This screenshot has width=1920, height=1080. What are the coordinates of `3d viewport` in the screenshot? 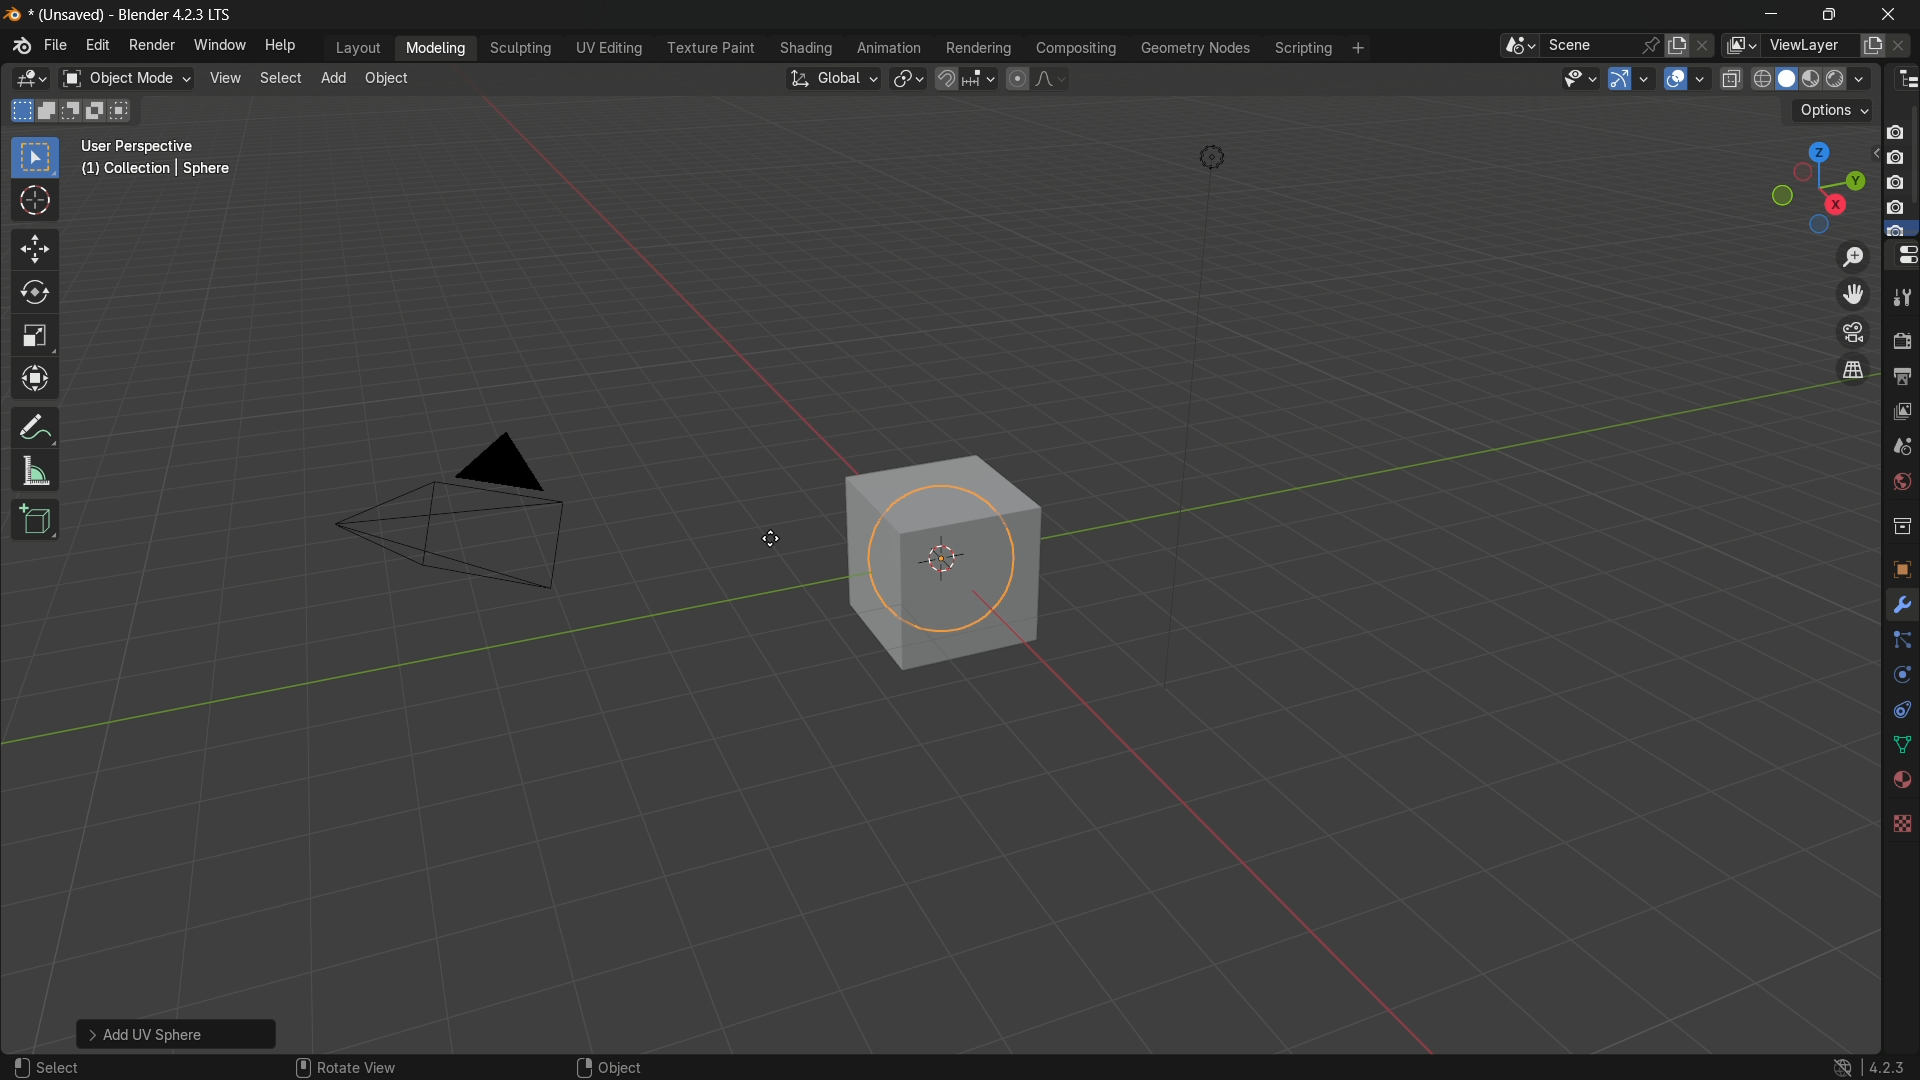 It's located at (27, 79).